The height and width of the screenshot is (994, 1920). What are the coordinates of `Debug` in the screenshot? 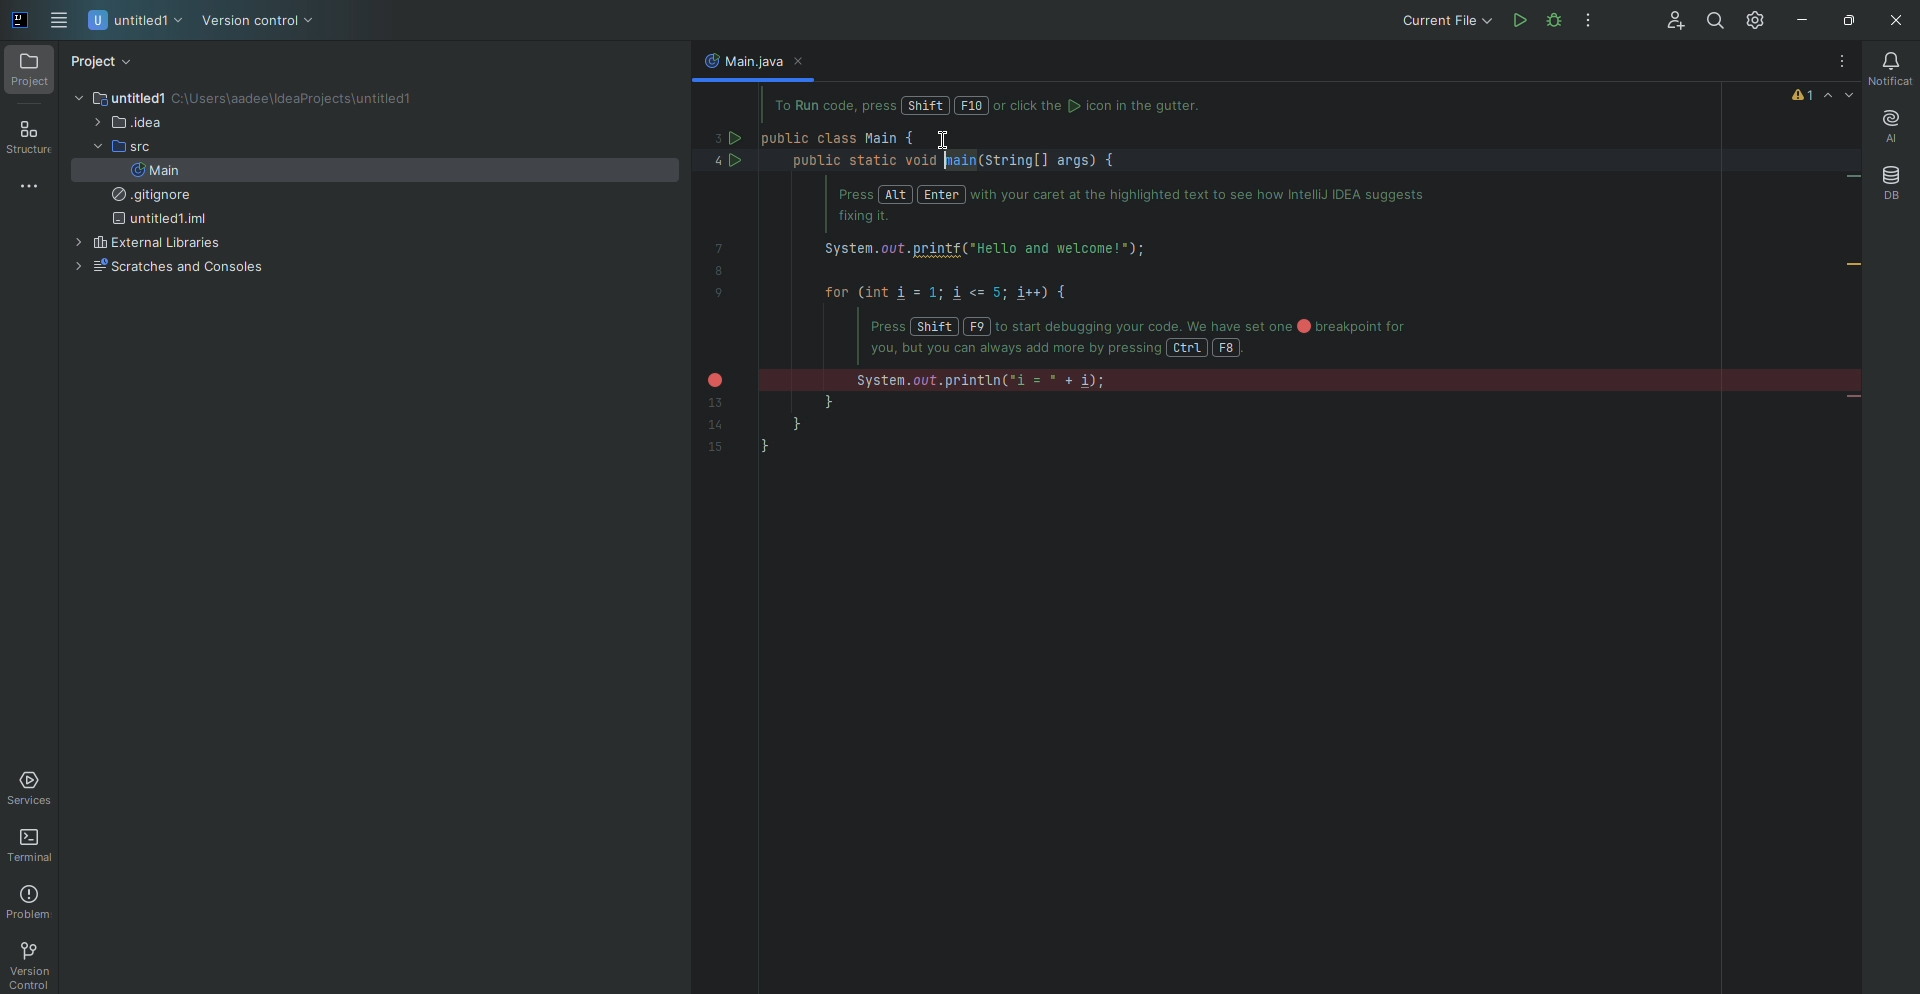 It's located at (1592, 20).